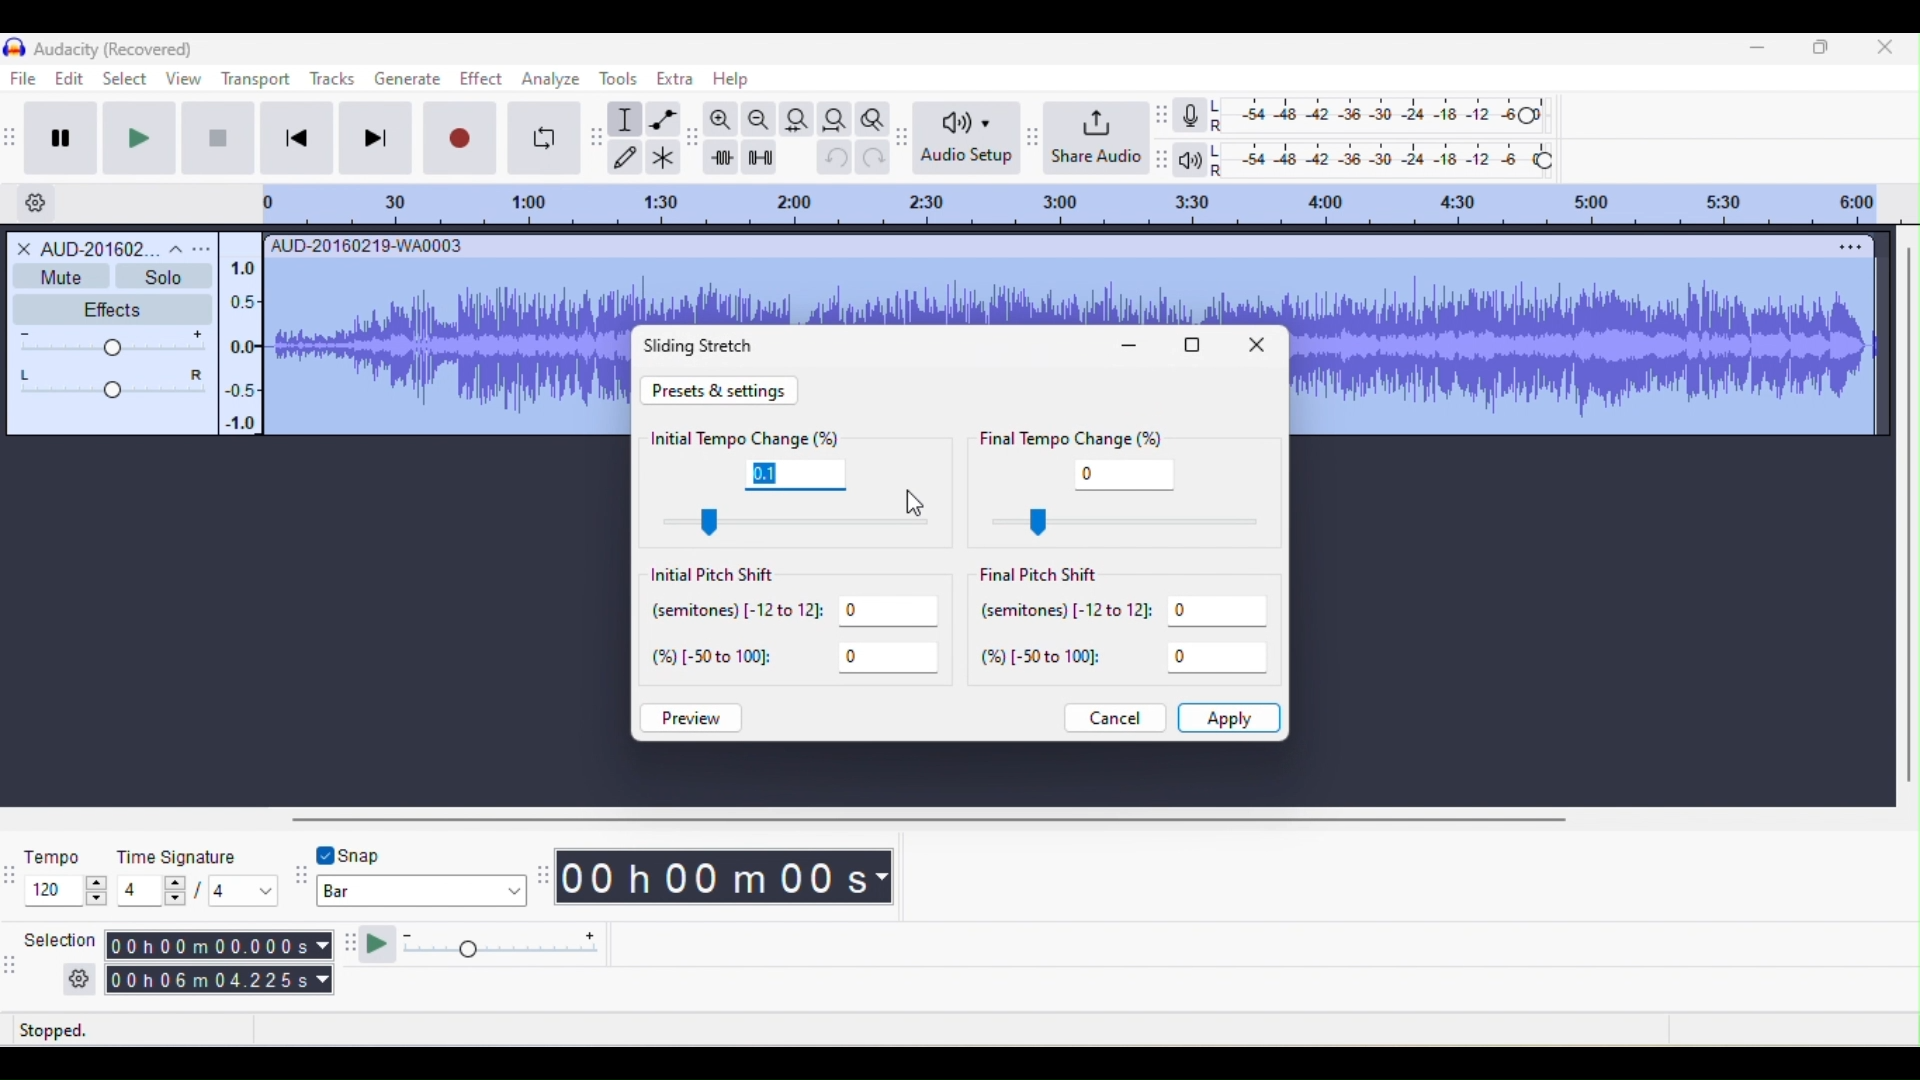 Image resolution: width=1920 pixels, height=1080 pixels. I want to click on stopped, so click(81, 1031).